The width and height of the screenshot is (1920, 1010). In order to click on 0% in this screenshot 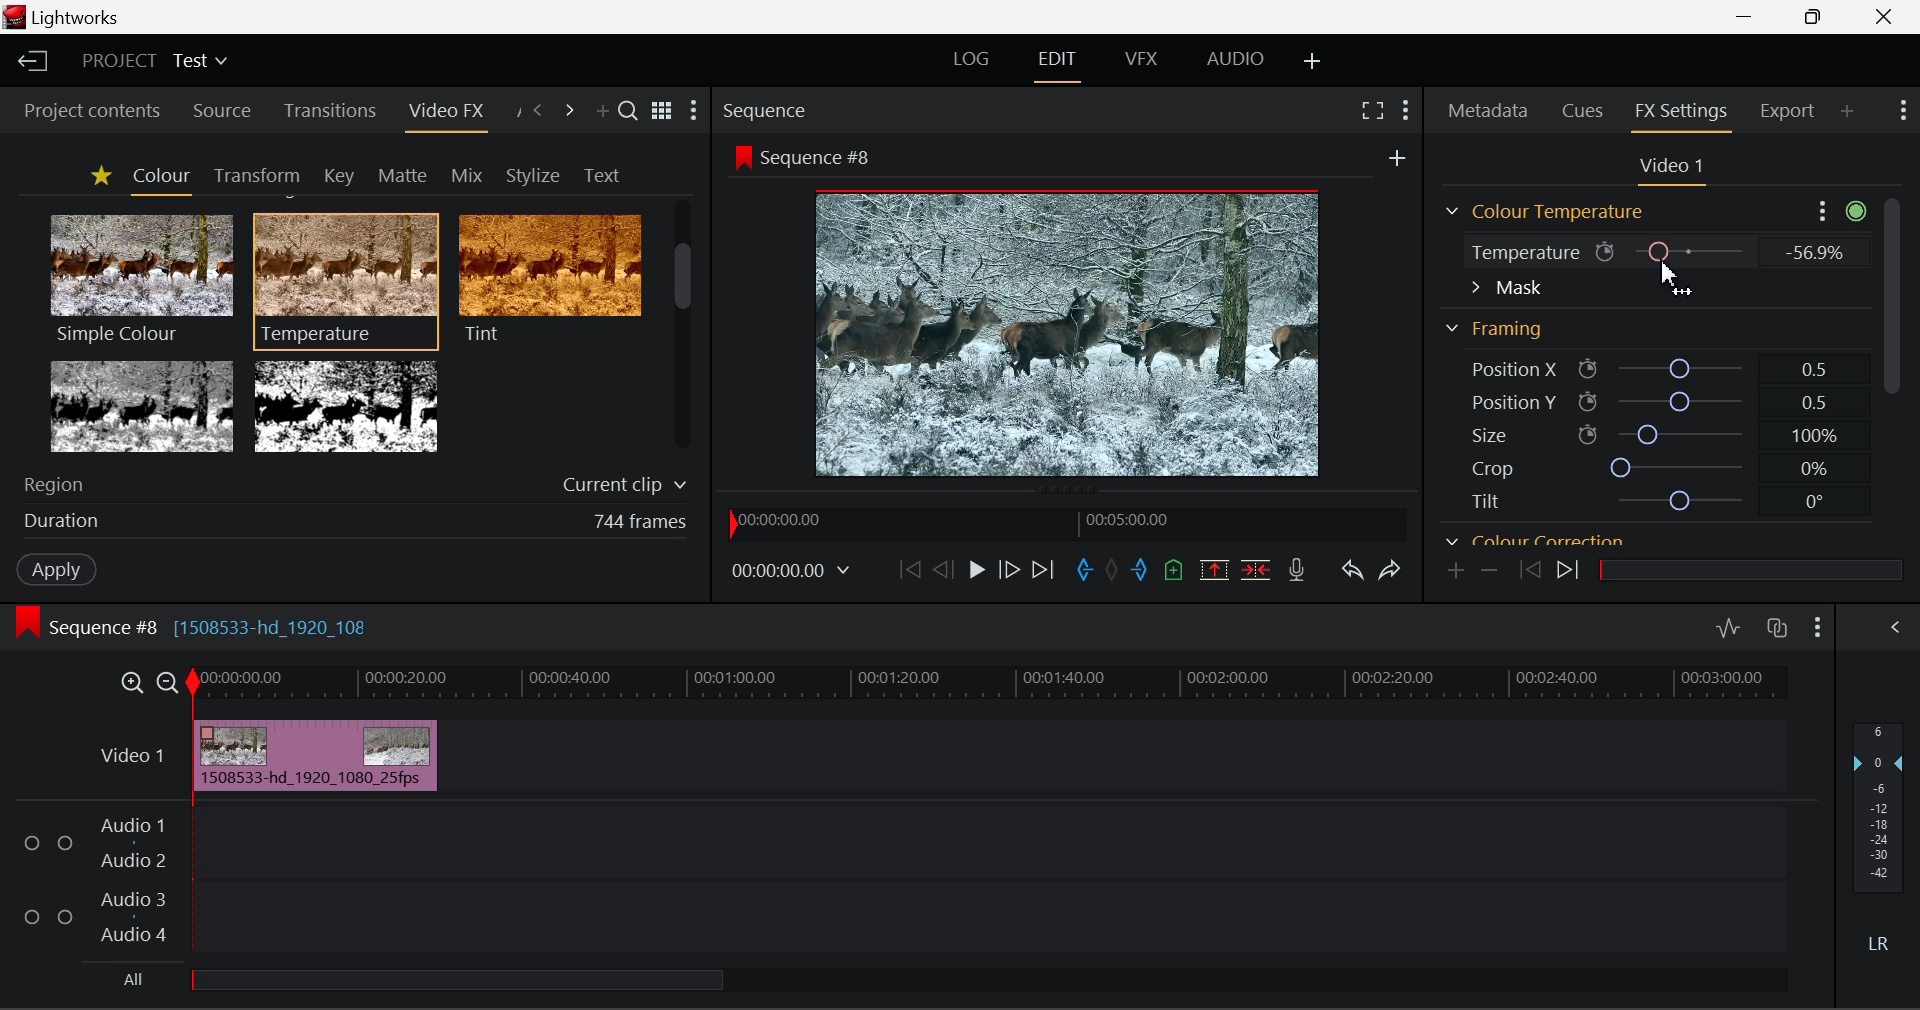, I will do `click(1812, 252)`.